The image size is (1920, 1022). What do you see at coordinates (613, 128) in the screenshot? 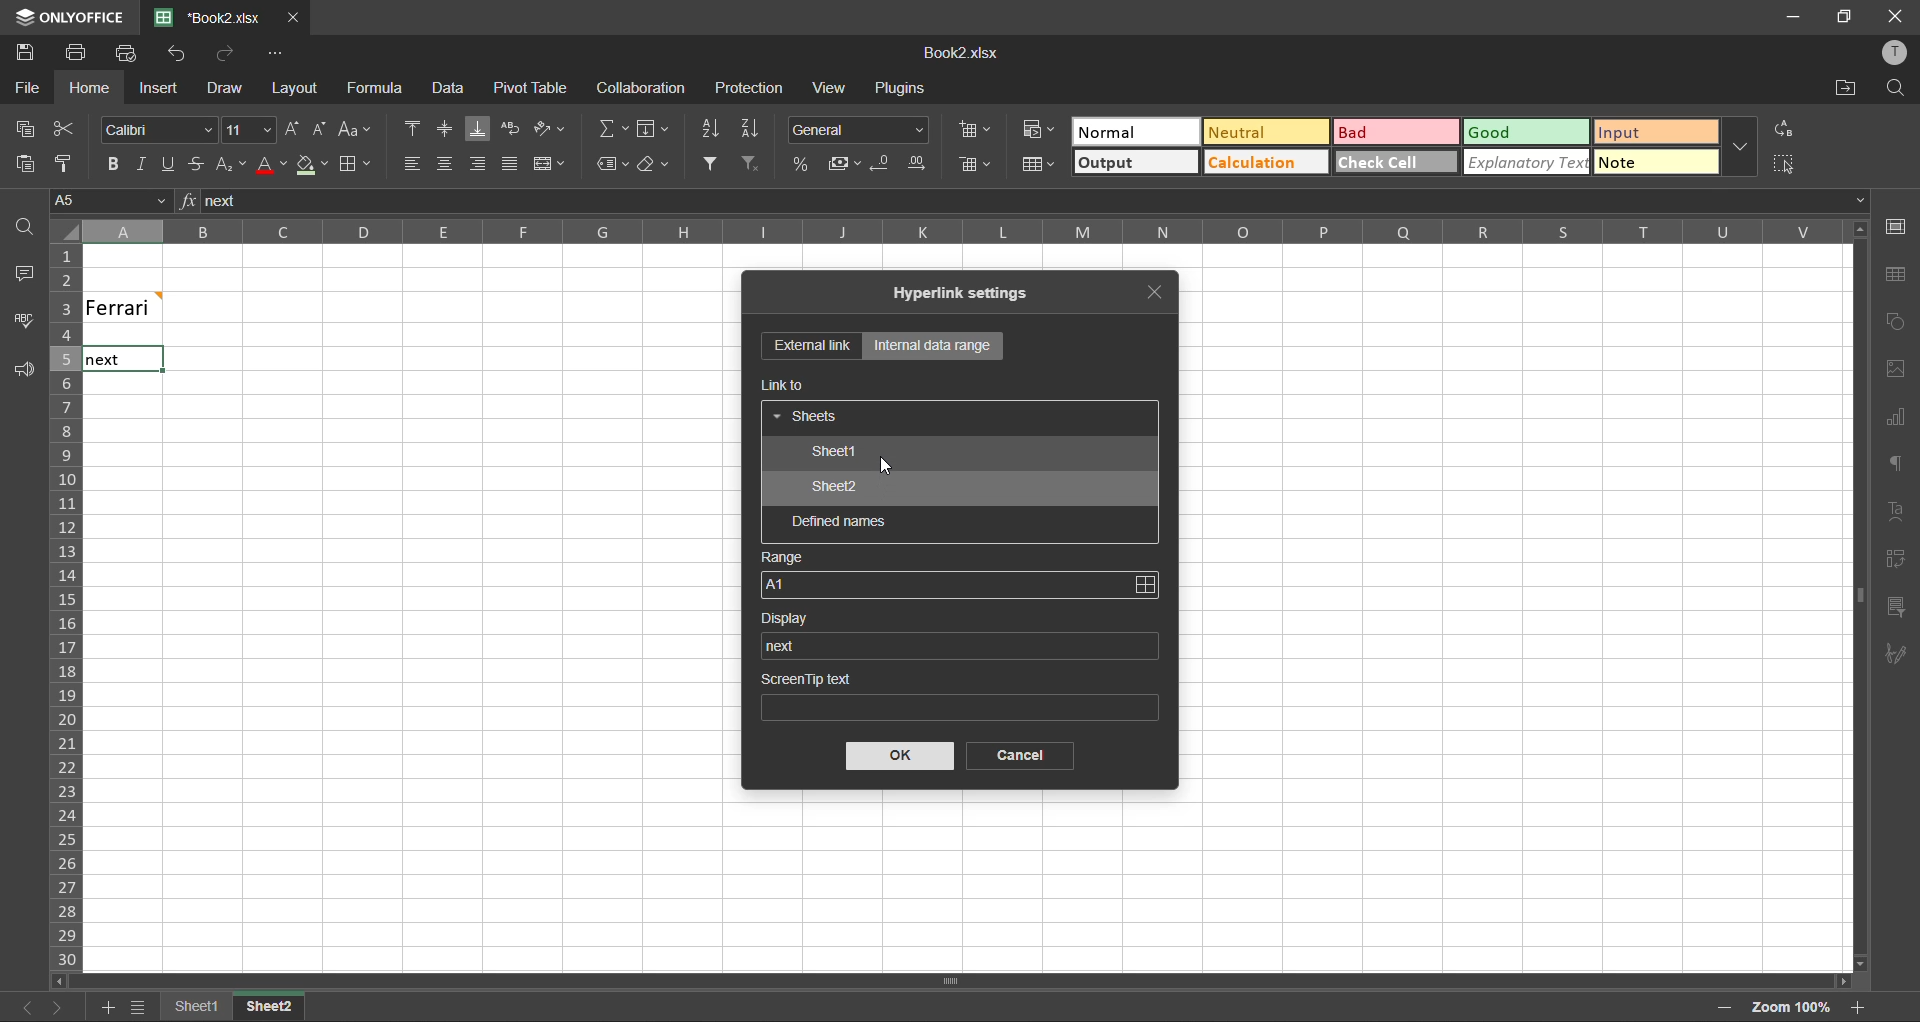
I see `summation` at bounding box center [613, 128].